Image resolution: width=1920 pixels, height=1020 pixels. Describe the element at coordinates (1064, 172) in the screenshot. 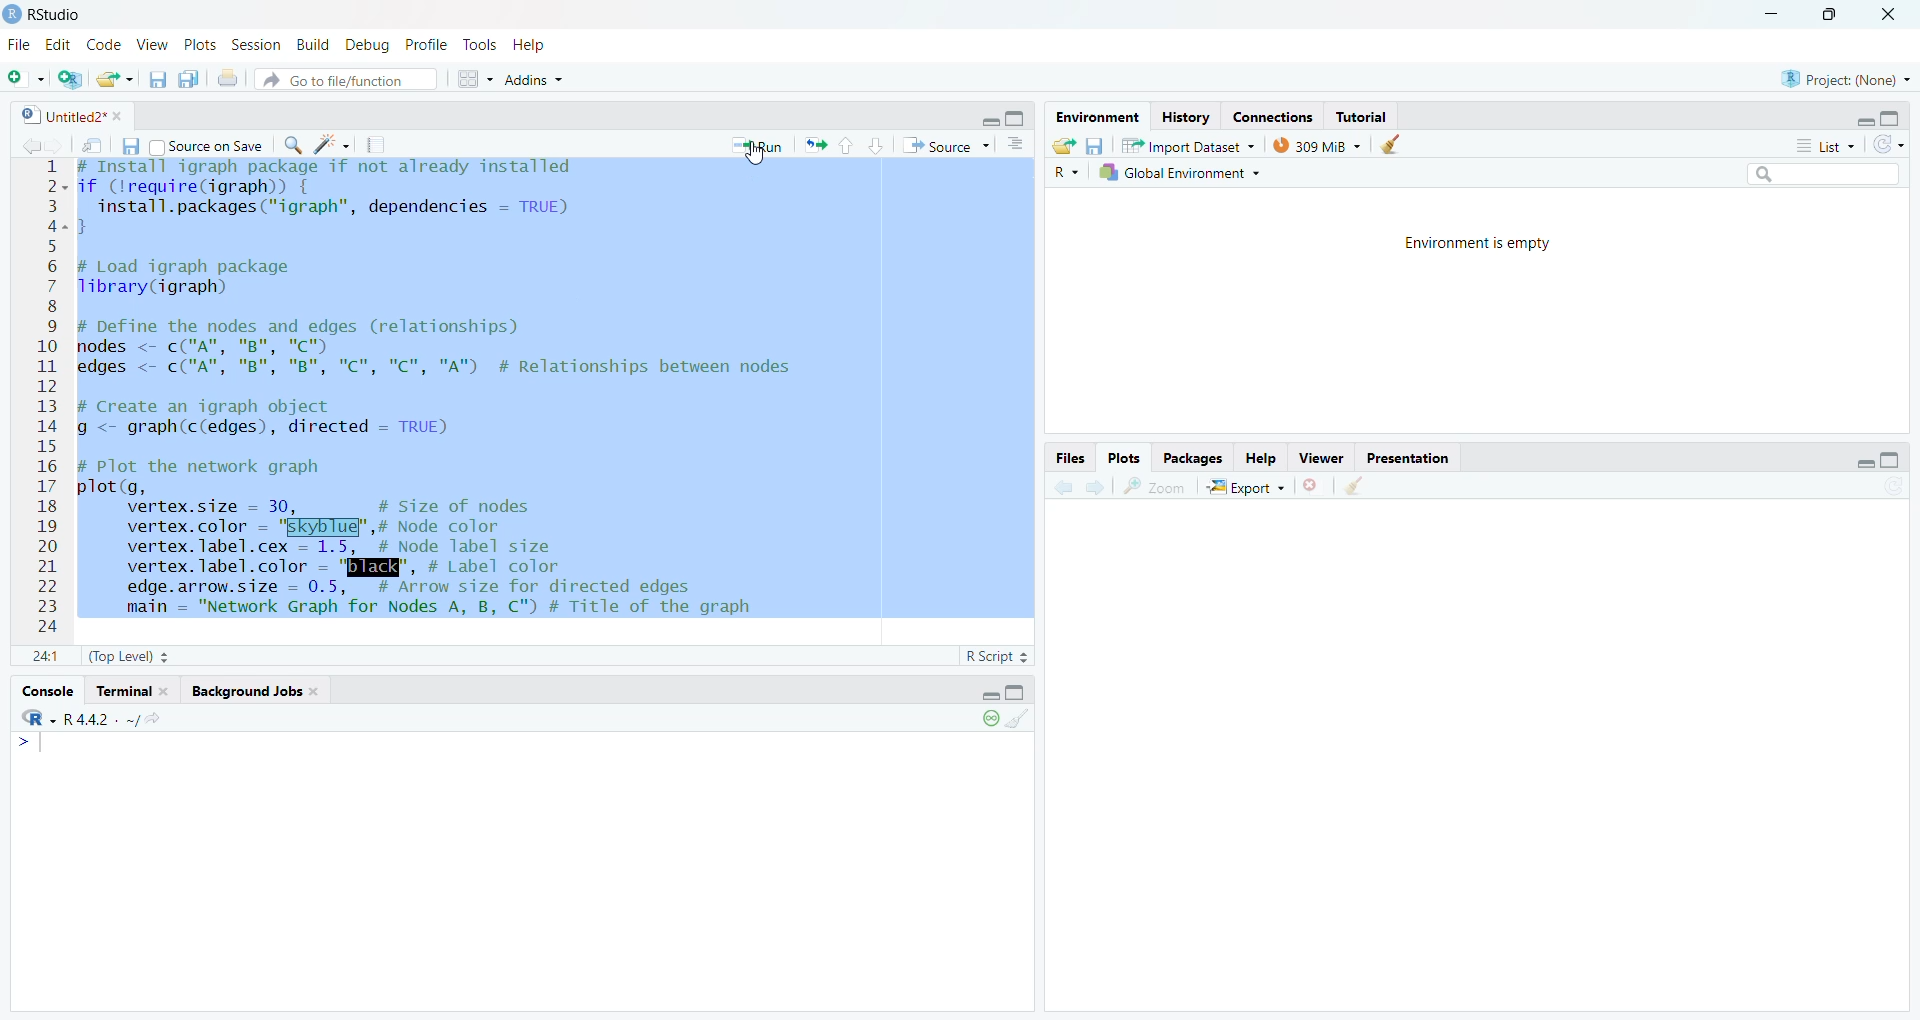

I see `R` at that location.